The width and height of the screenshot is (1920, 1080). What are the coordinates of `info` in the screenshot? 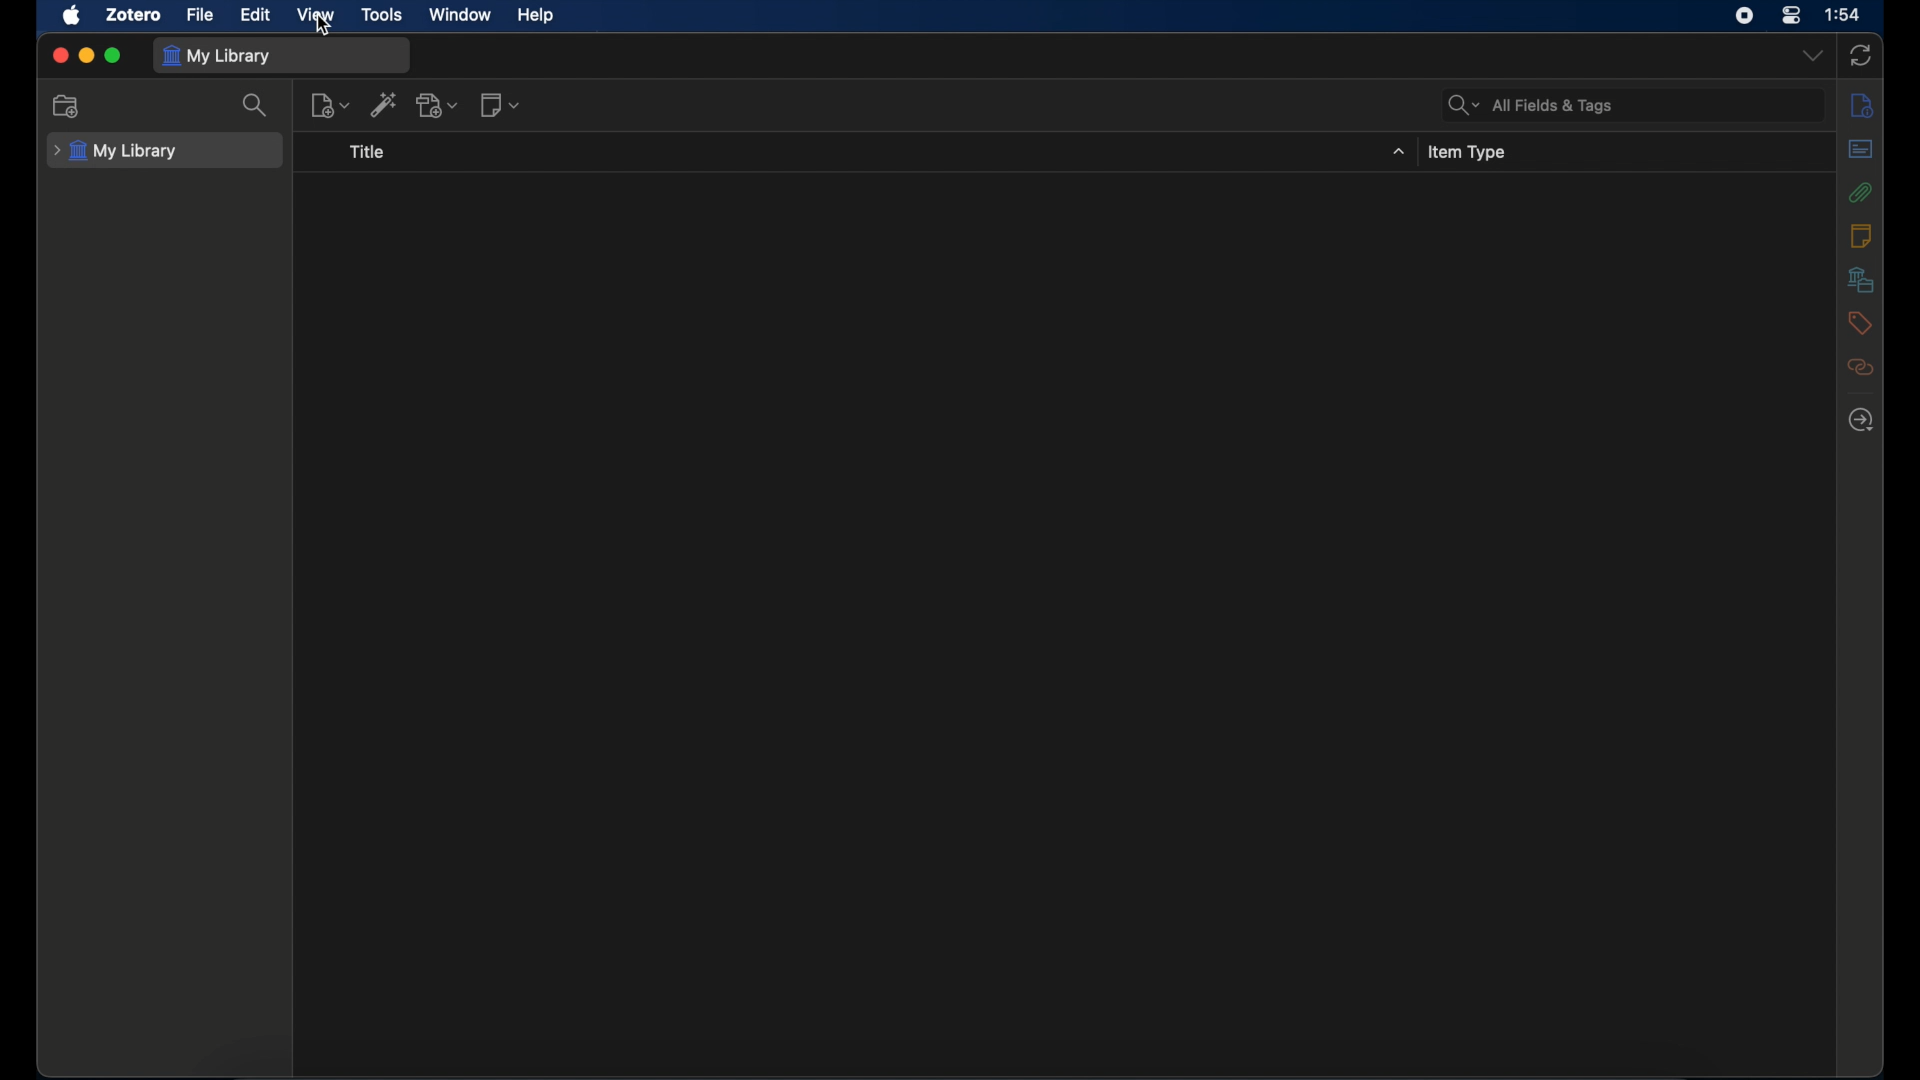 It's located at (1862, 106).